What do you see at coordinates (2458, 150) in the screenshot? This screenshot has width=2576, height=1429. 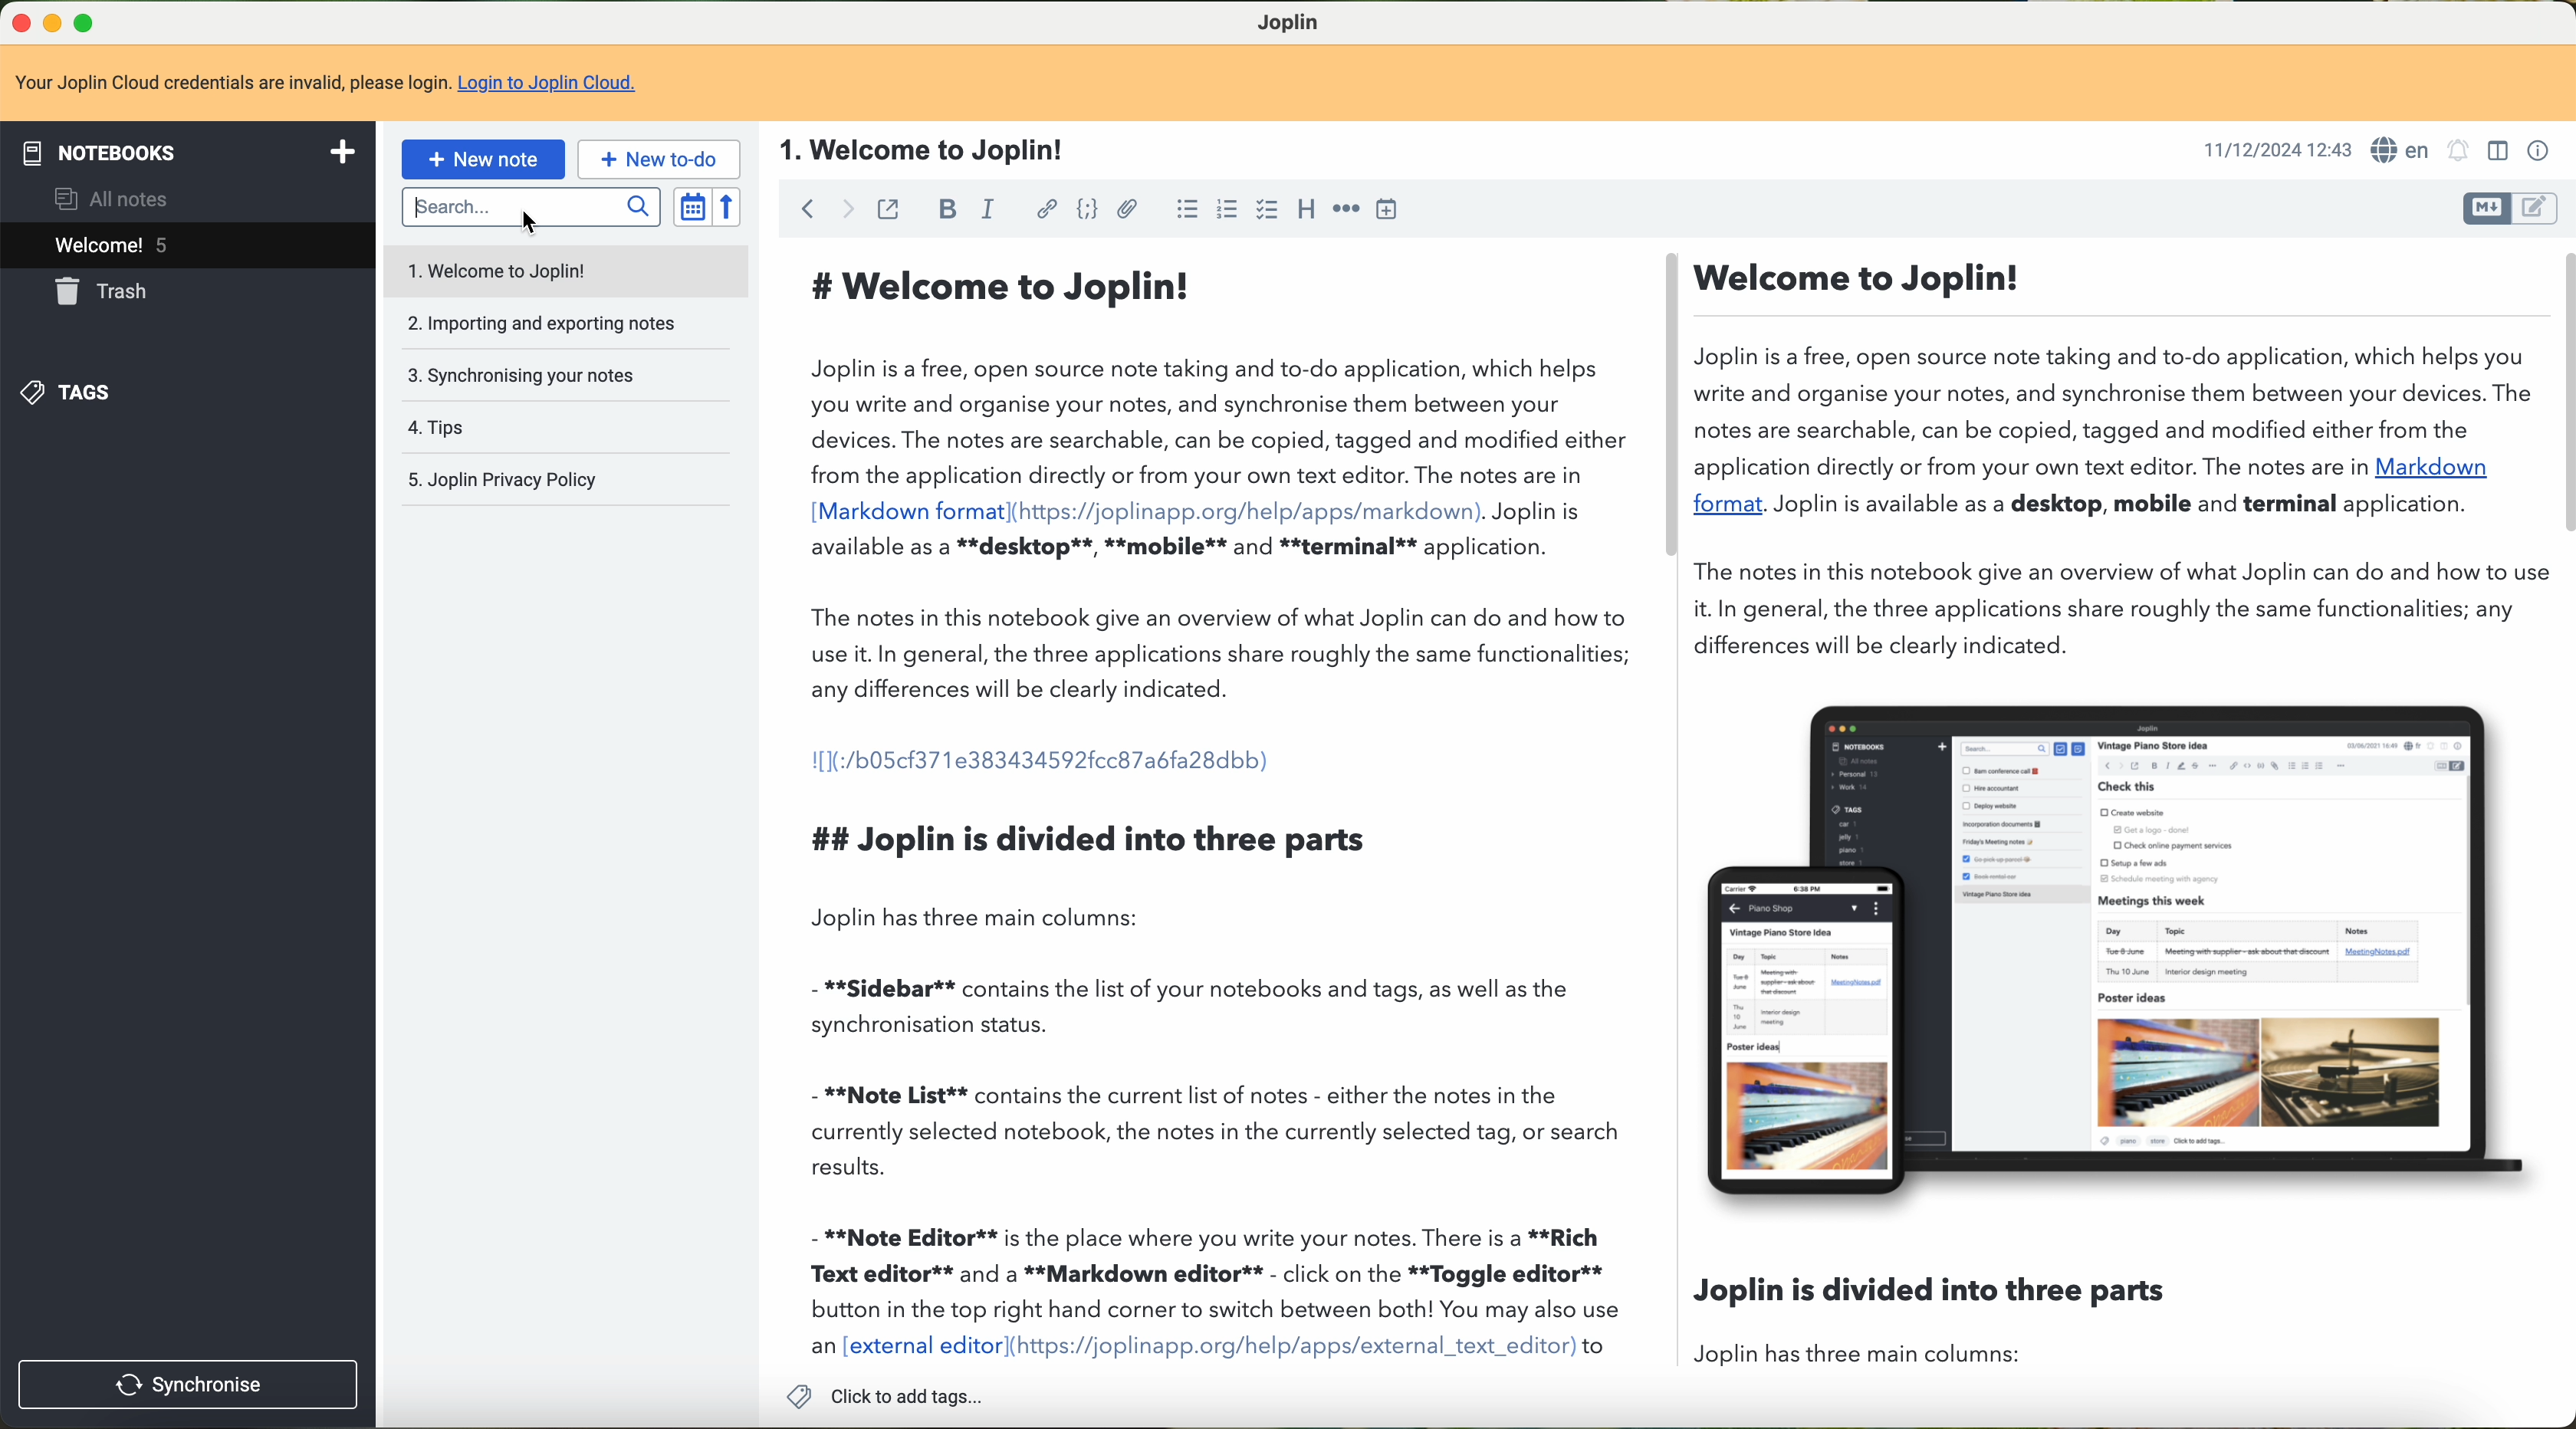 I see `set alarm` at bounding box center [2458, 150].